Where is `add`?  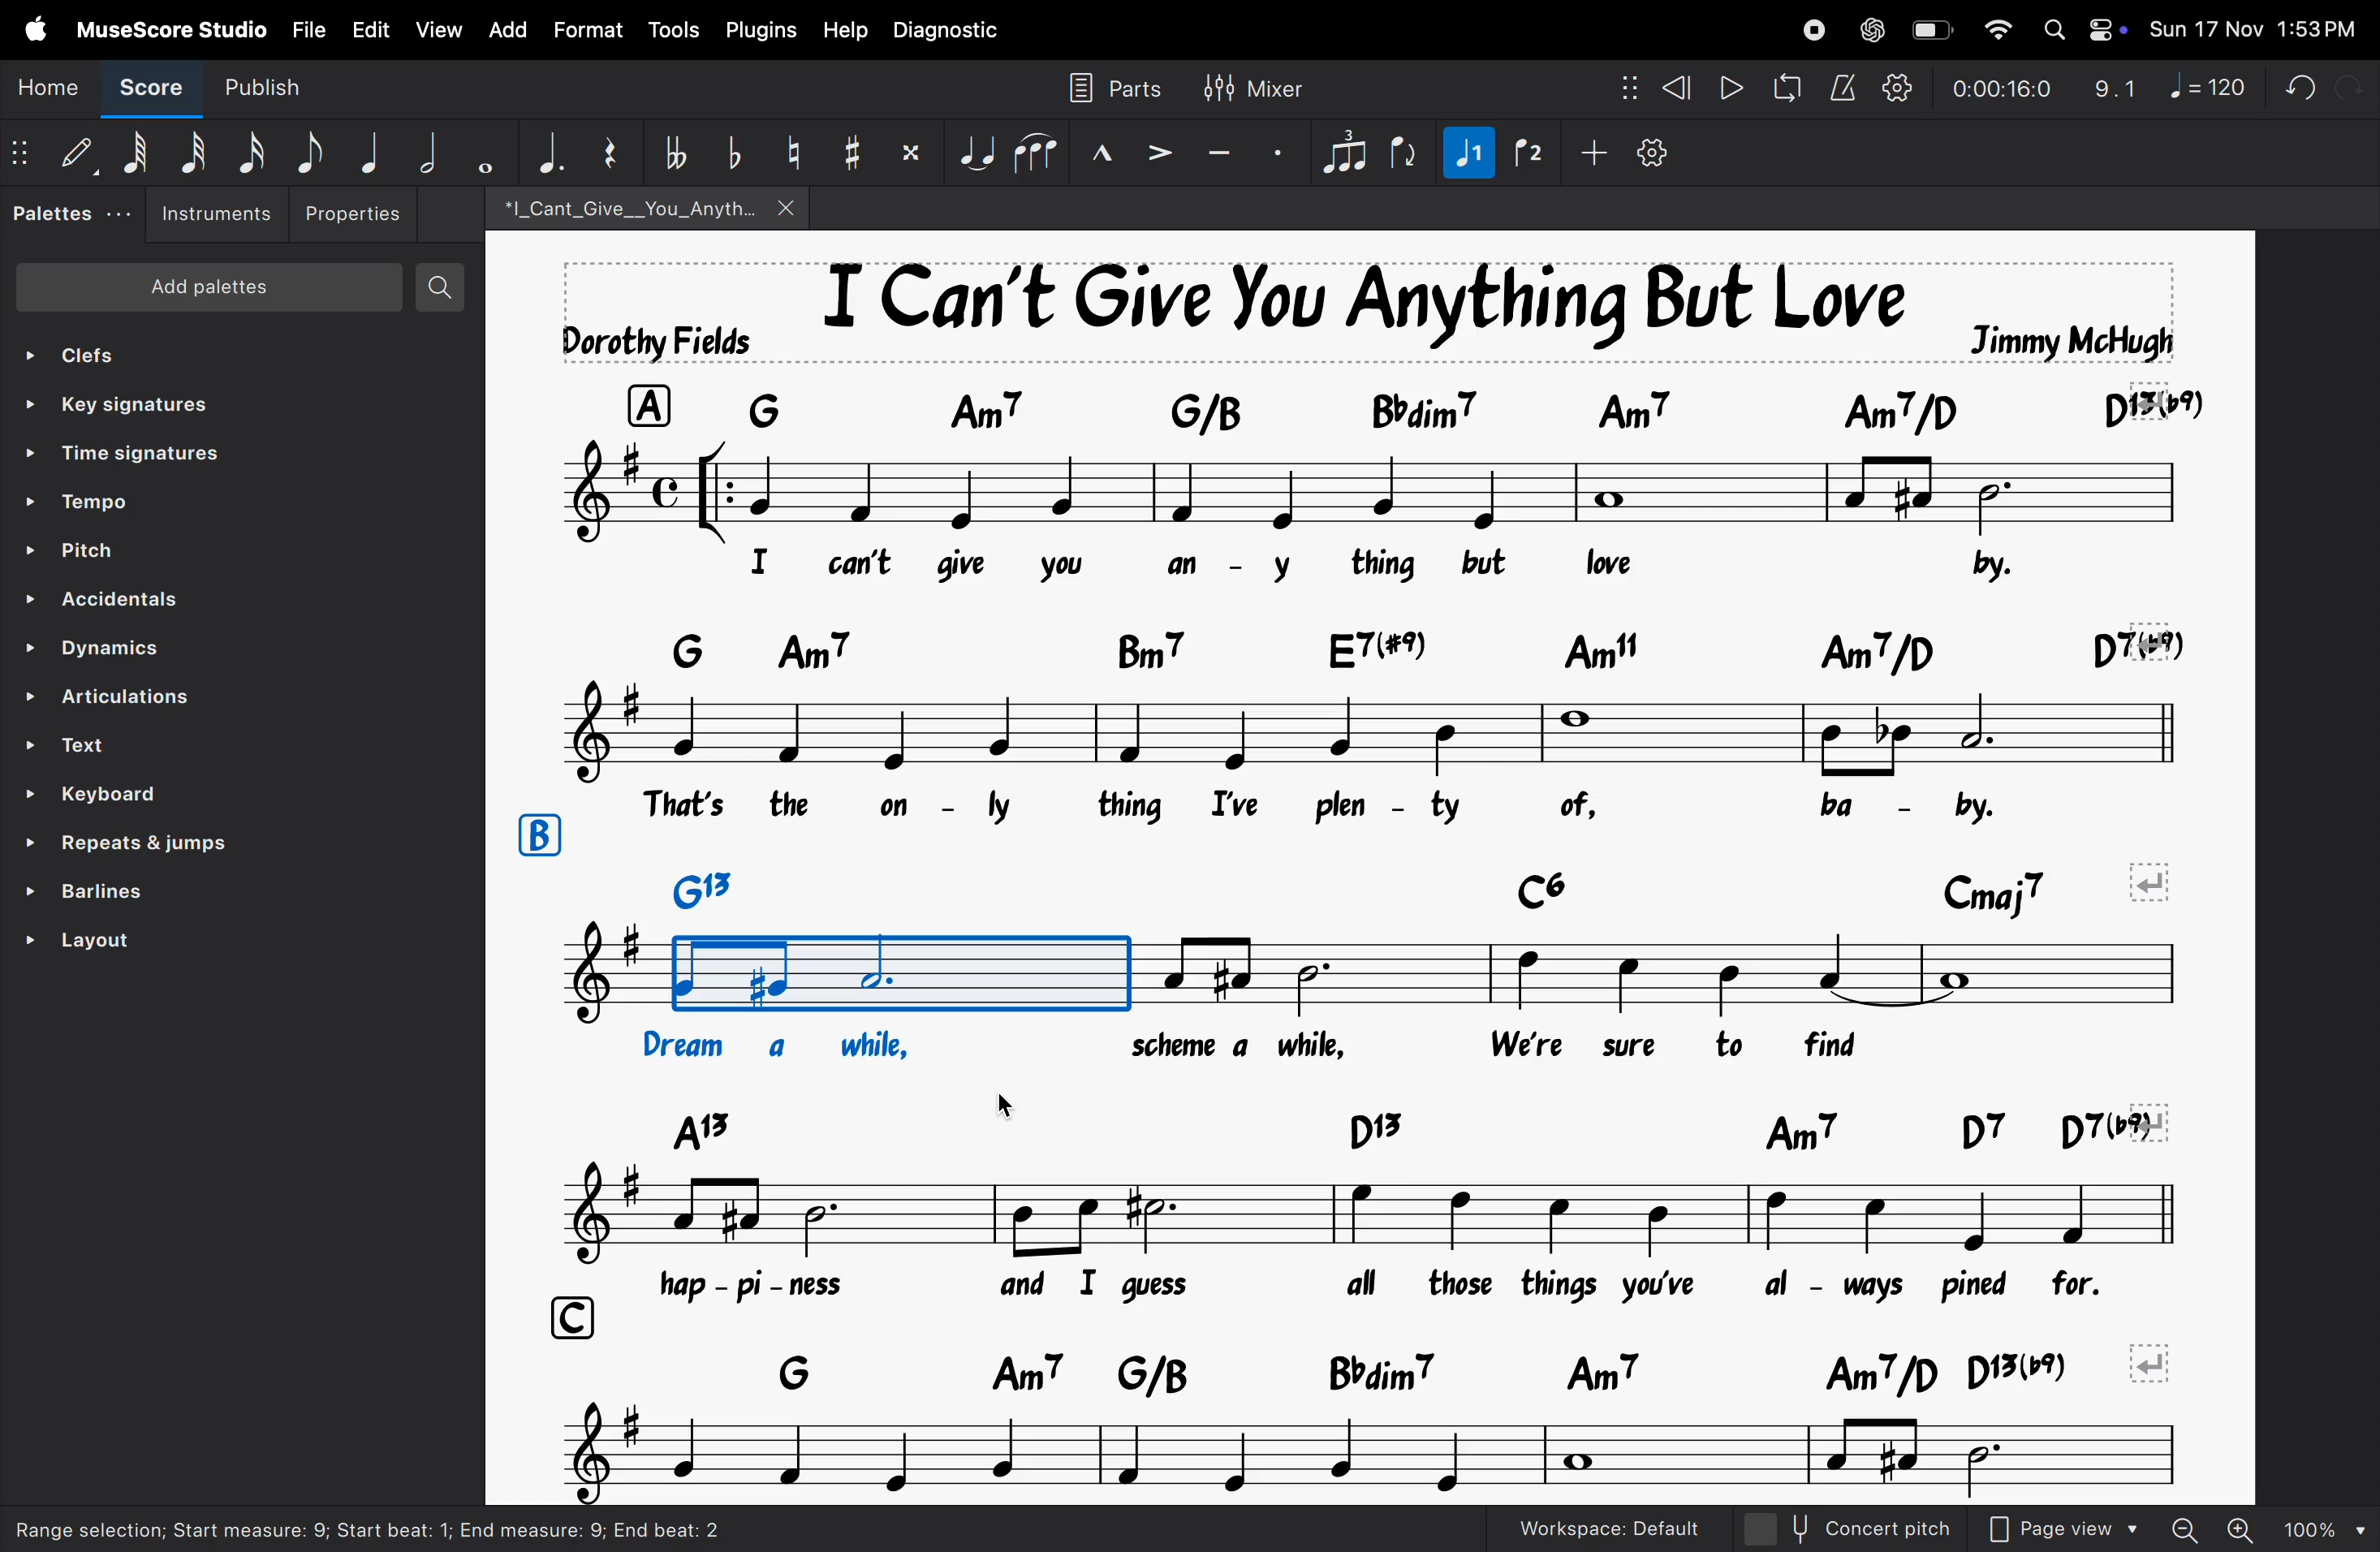 add is located at coordinates (506, 31).